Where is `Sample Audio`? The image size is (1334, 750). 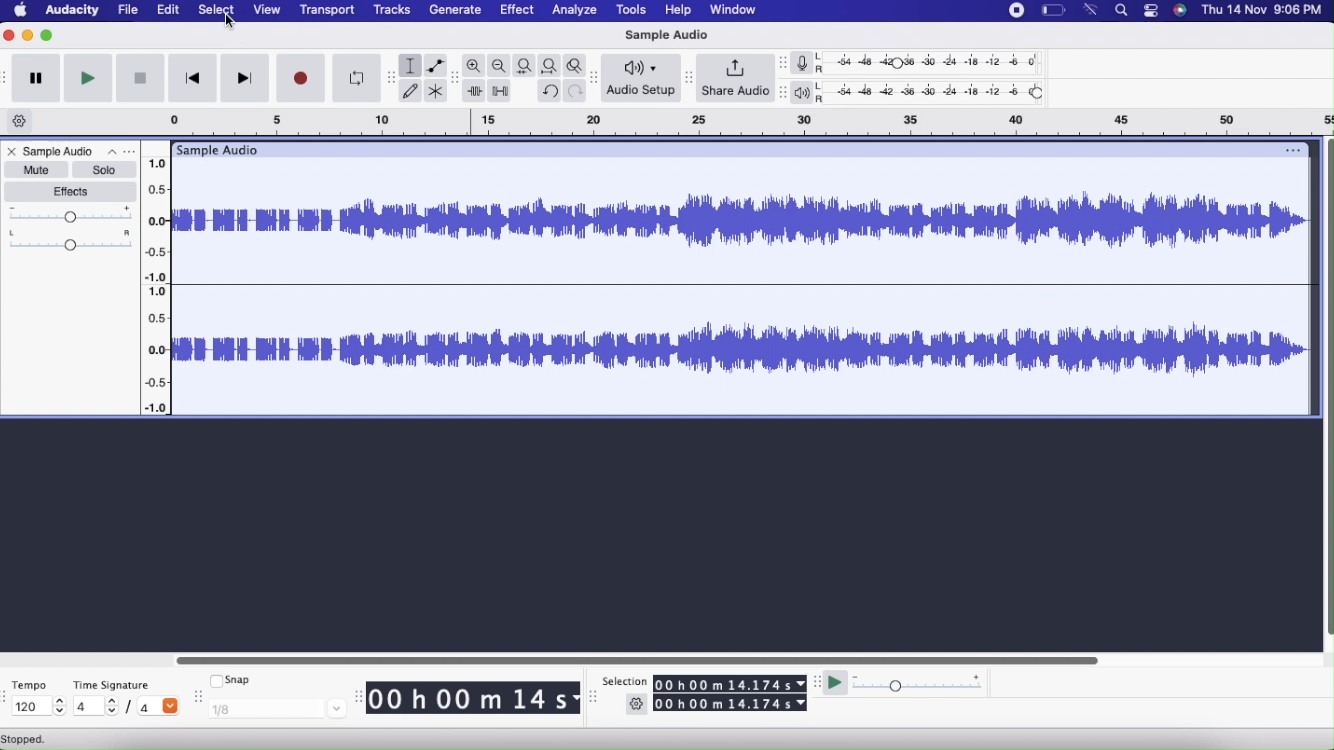
Sample Audio is located at coordinates (61, 151).